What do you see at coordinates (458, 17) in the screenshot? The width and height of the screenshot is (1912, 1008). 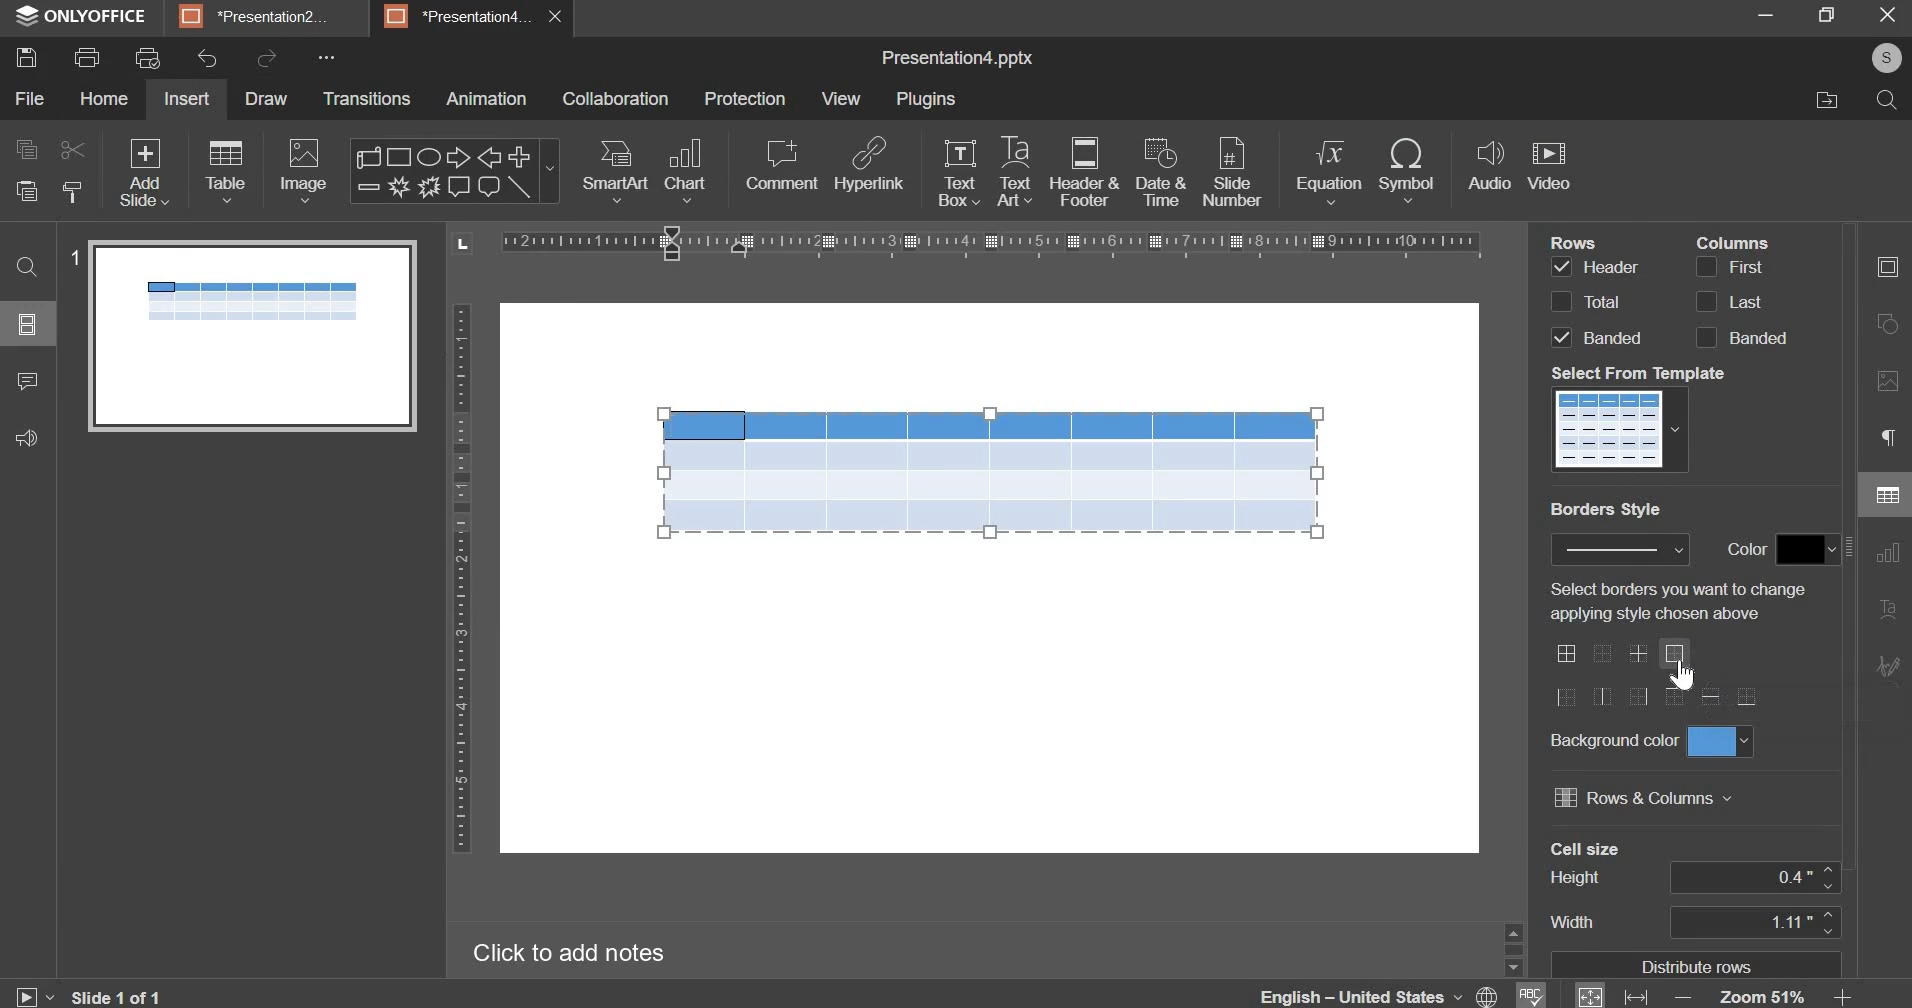 I see `*Presentation4...` at bounding box center [458, 17].